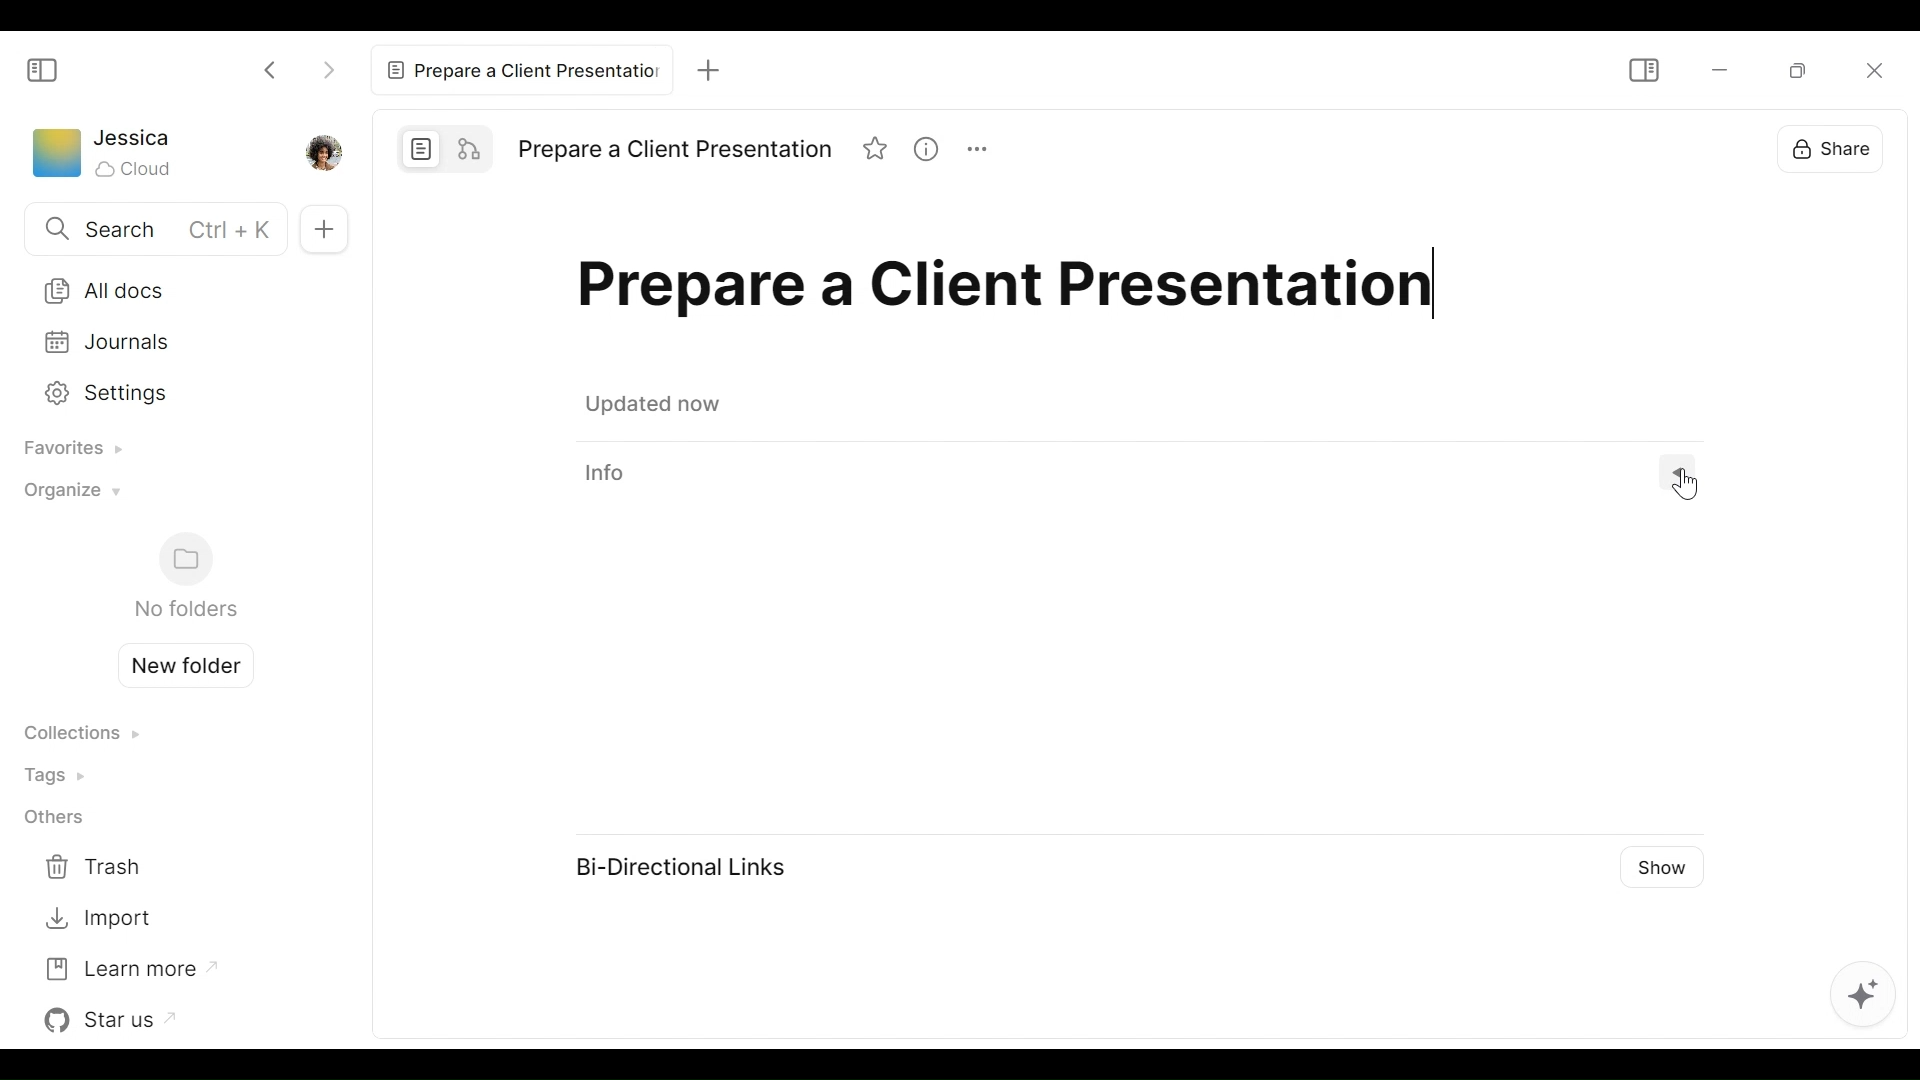 This screenshot has height=1080, width=1920. Describe the element at coordinates (1809, 302) in the screenshot. I see `Cursor` at that location.